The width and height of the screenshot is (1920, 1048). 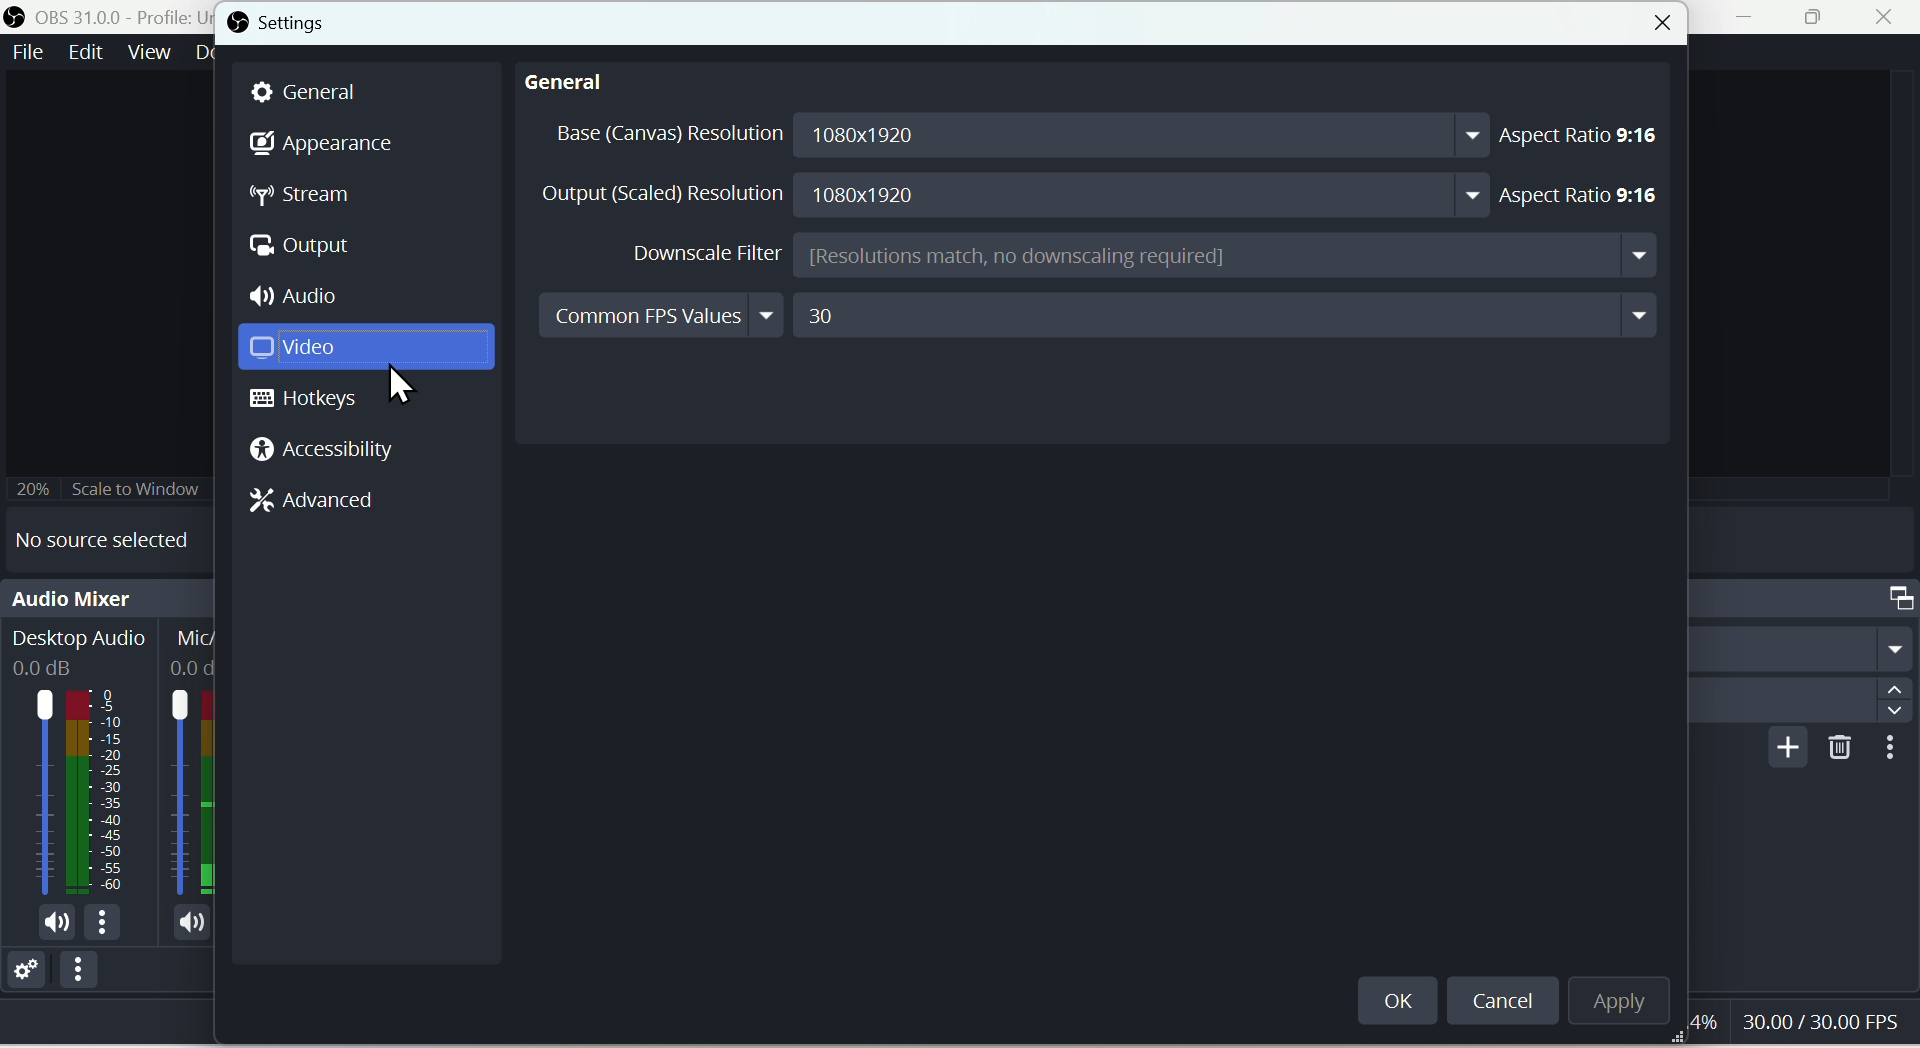 I want to click on Options, so click(x=82, y=975).